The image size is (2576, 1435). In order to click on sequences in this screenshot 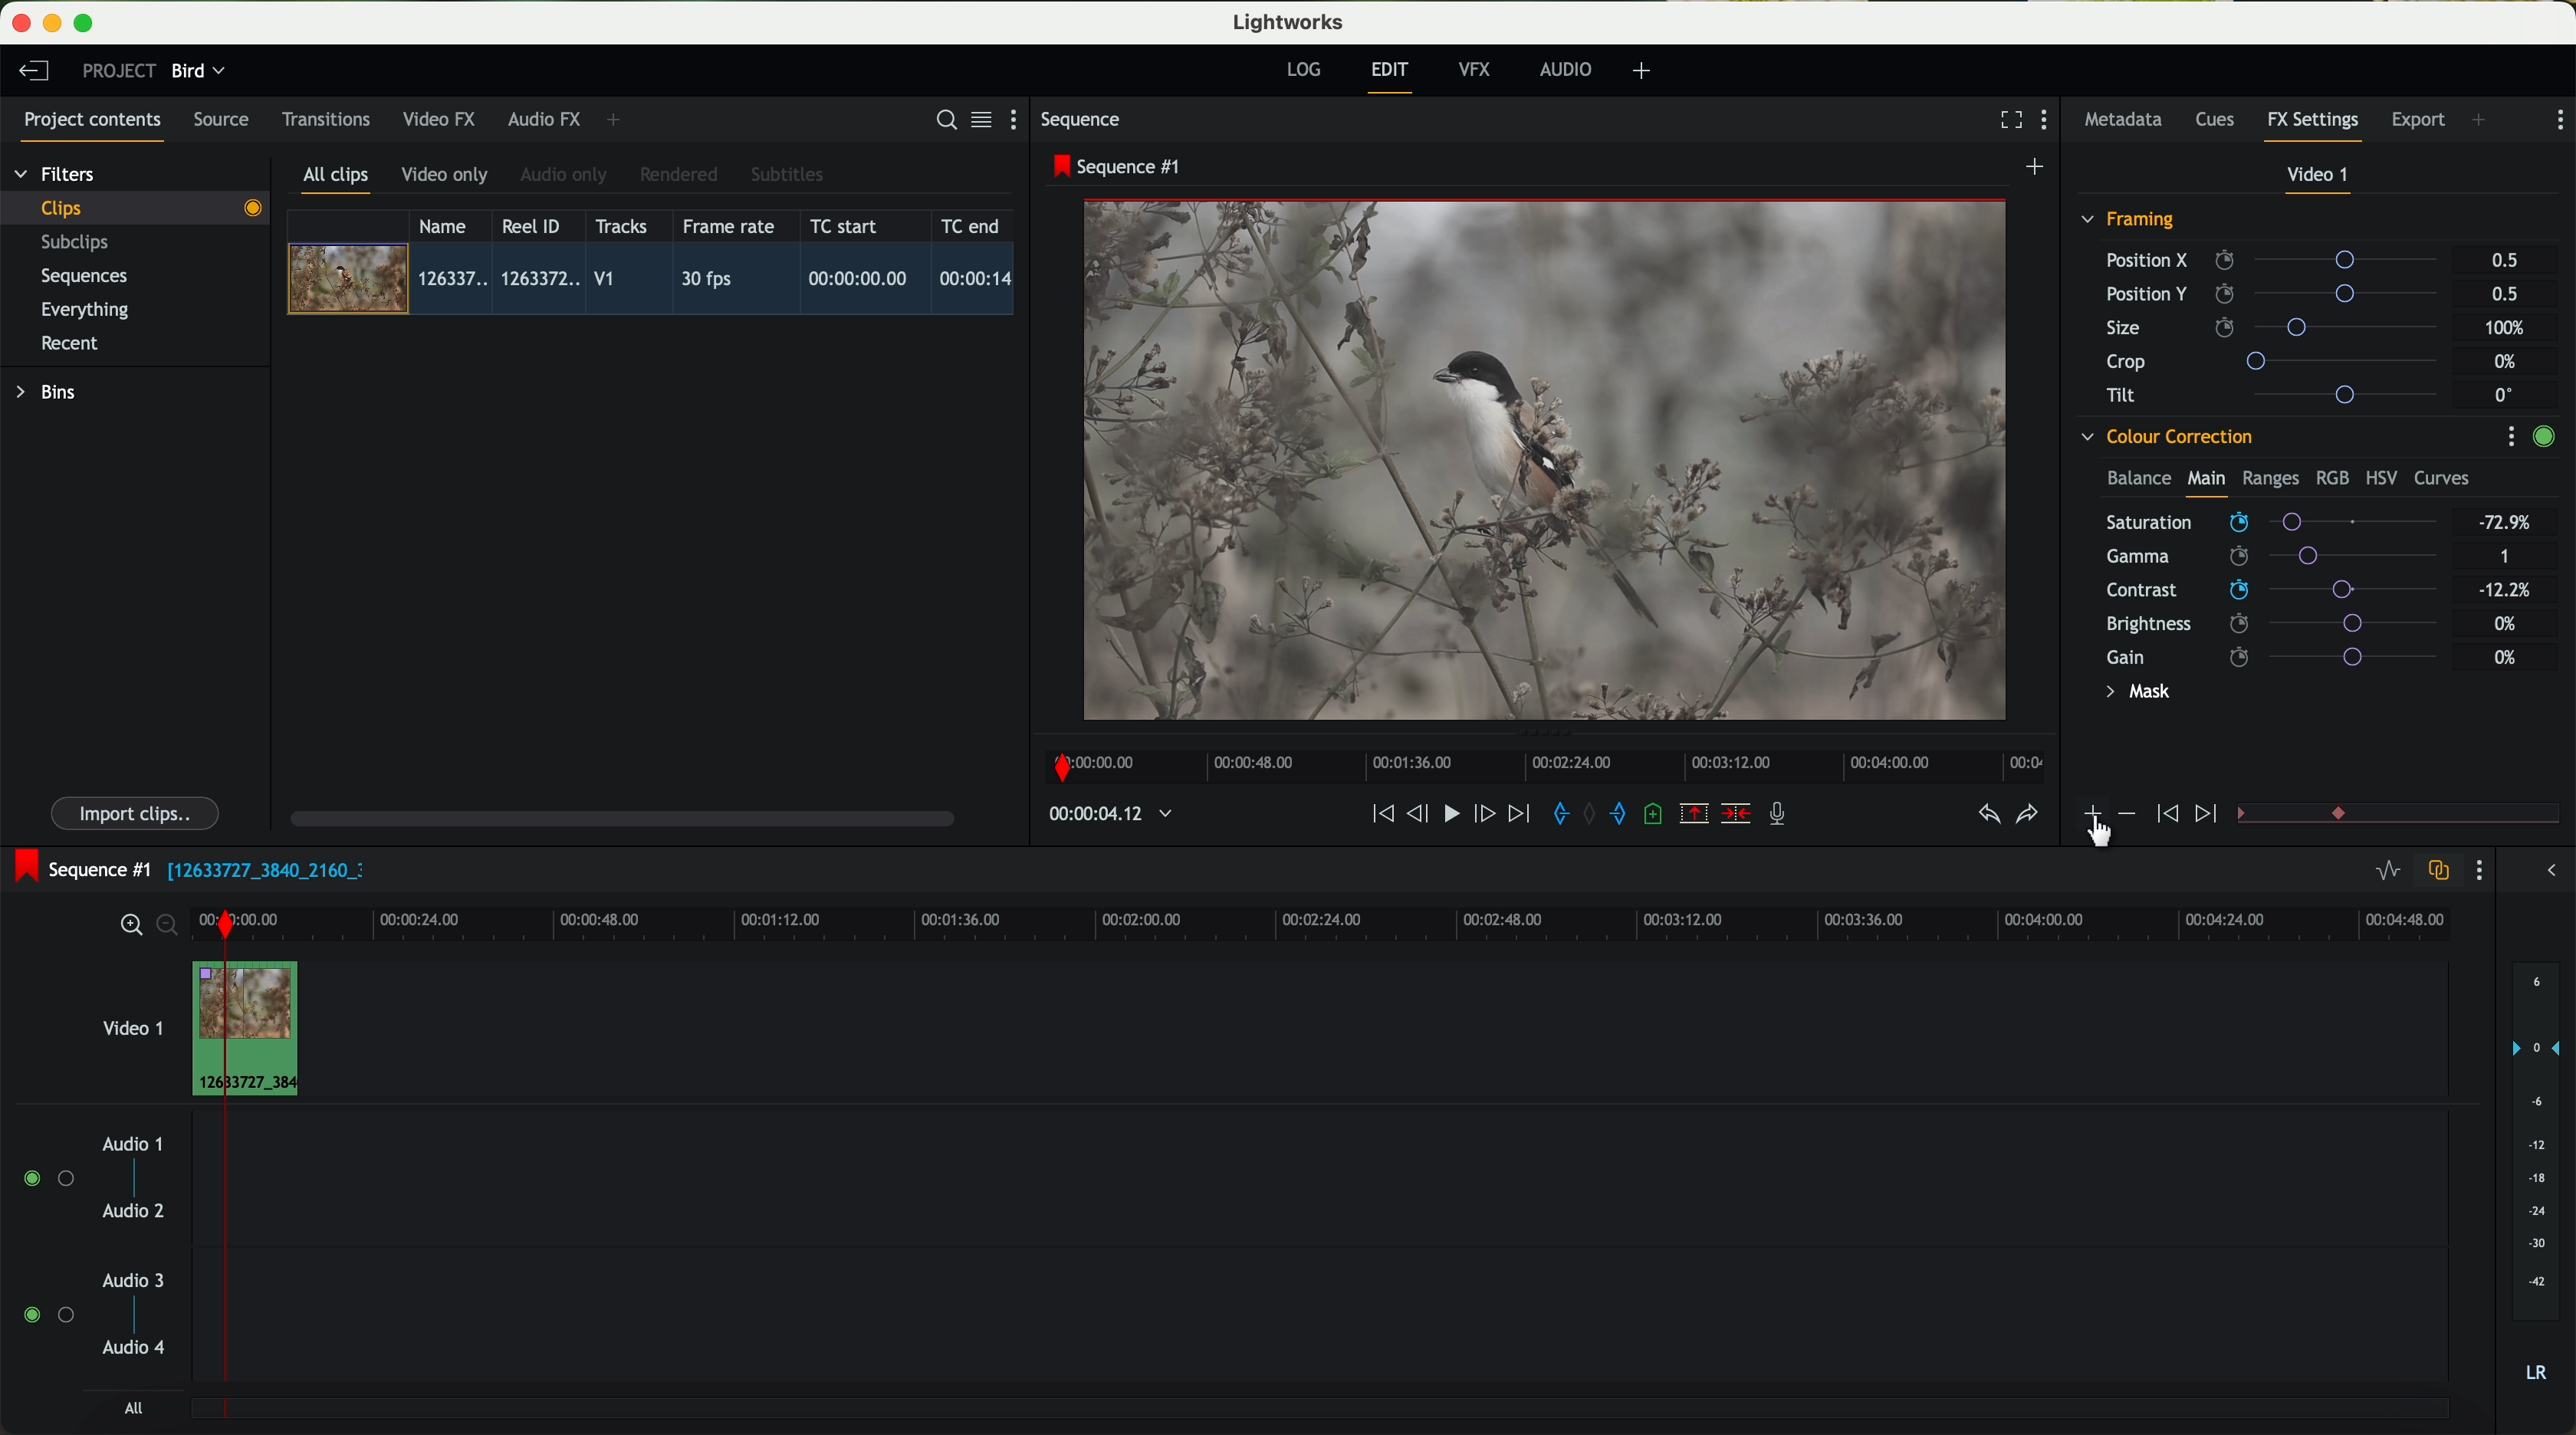, I will do `click(84, 277)`.